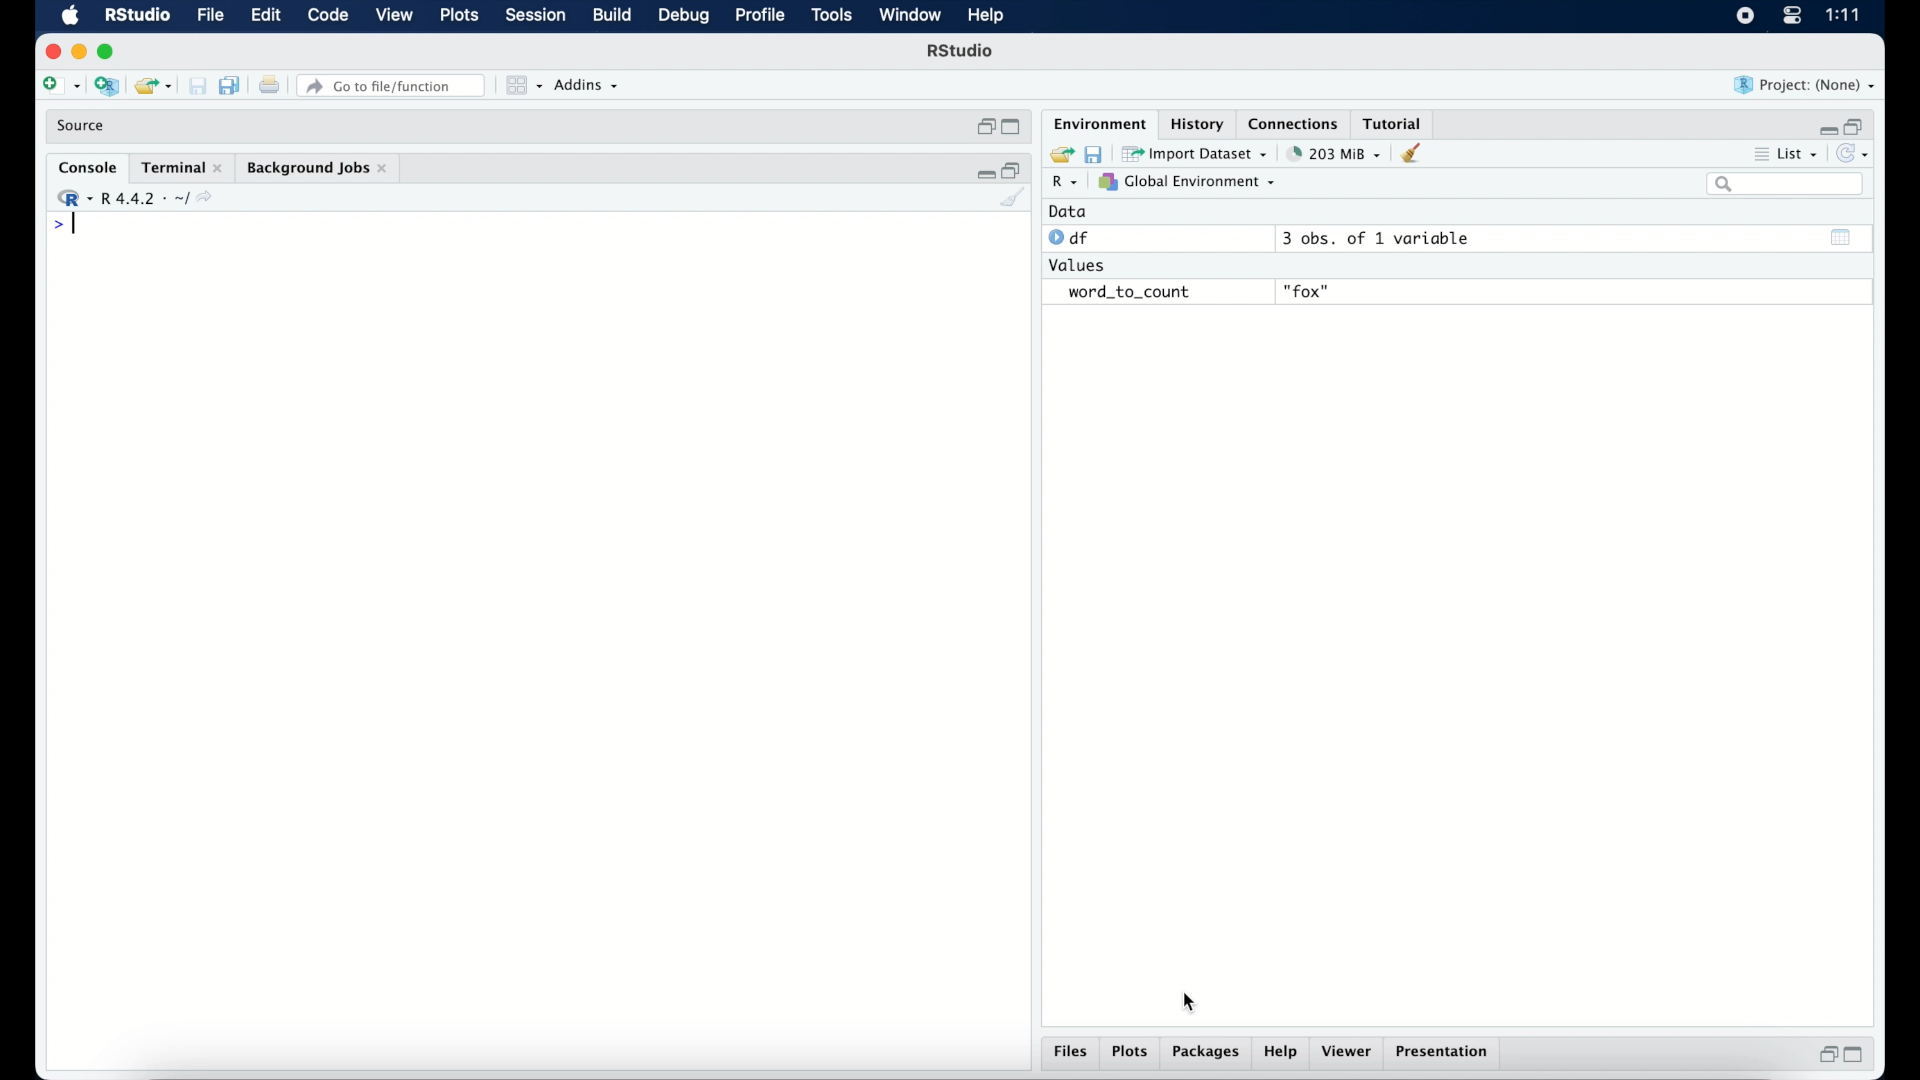 Image resolution: width=1920 pixels, height=1080 pixels. What do you see at coordinates (134, 198) in the screenshot?
I see `R 4.4.2` at bounding box center [134, 198].